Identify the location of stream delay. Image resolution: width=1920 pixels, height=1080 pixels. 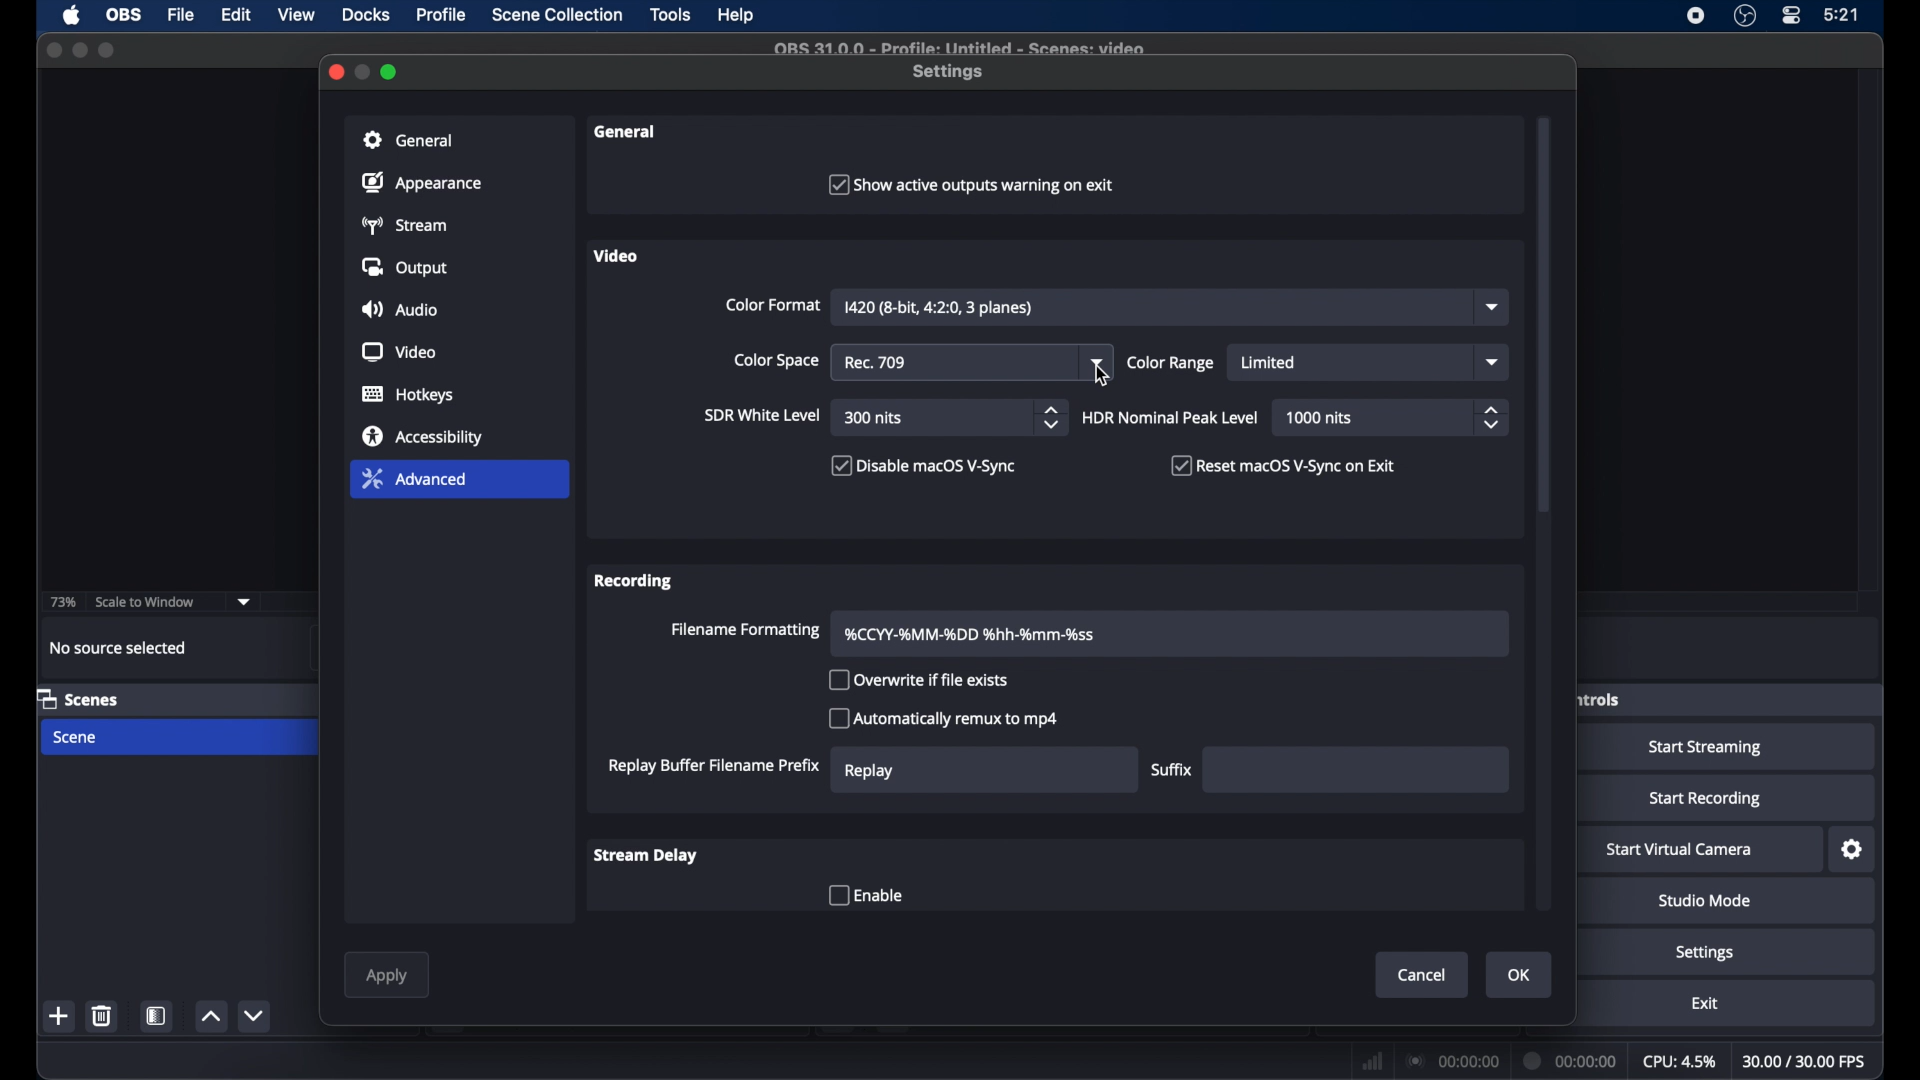
(646, 856).